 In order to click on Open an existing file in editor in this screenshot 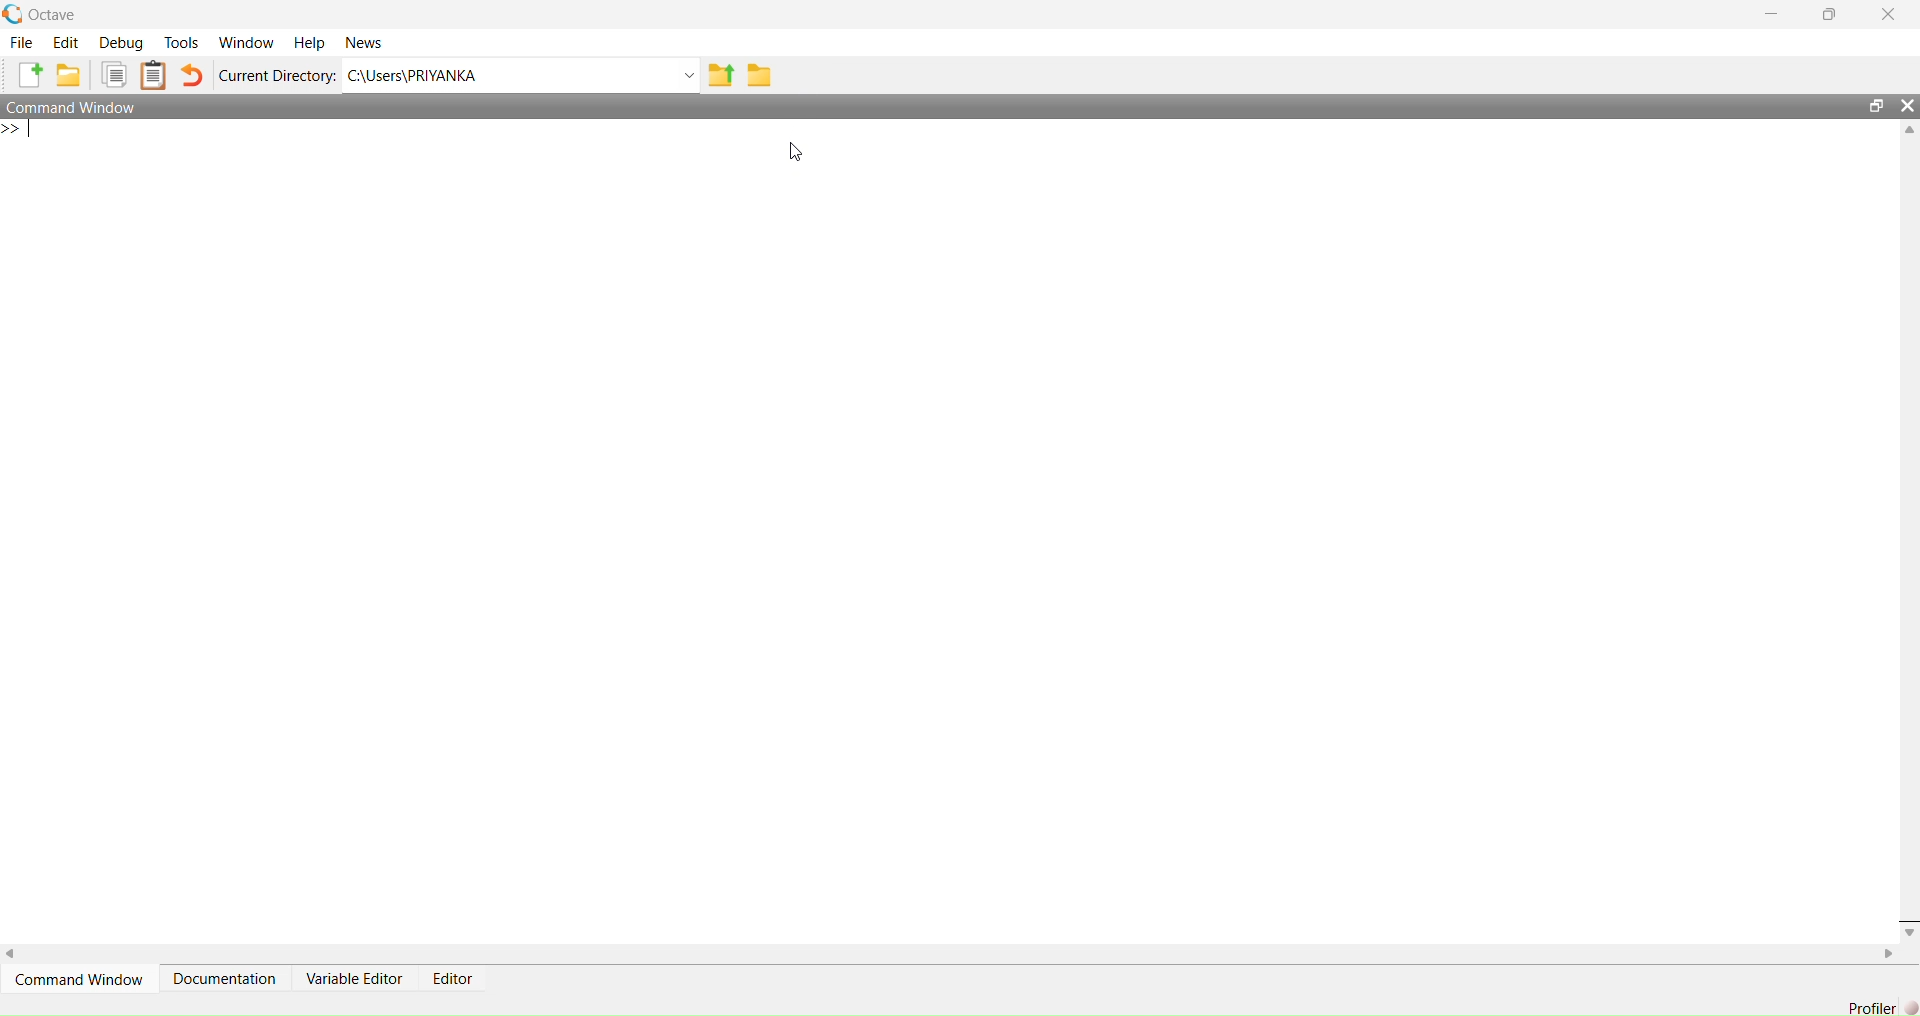, I will do `click(72, 75)`.